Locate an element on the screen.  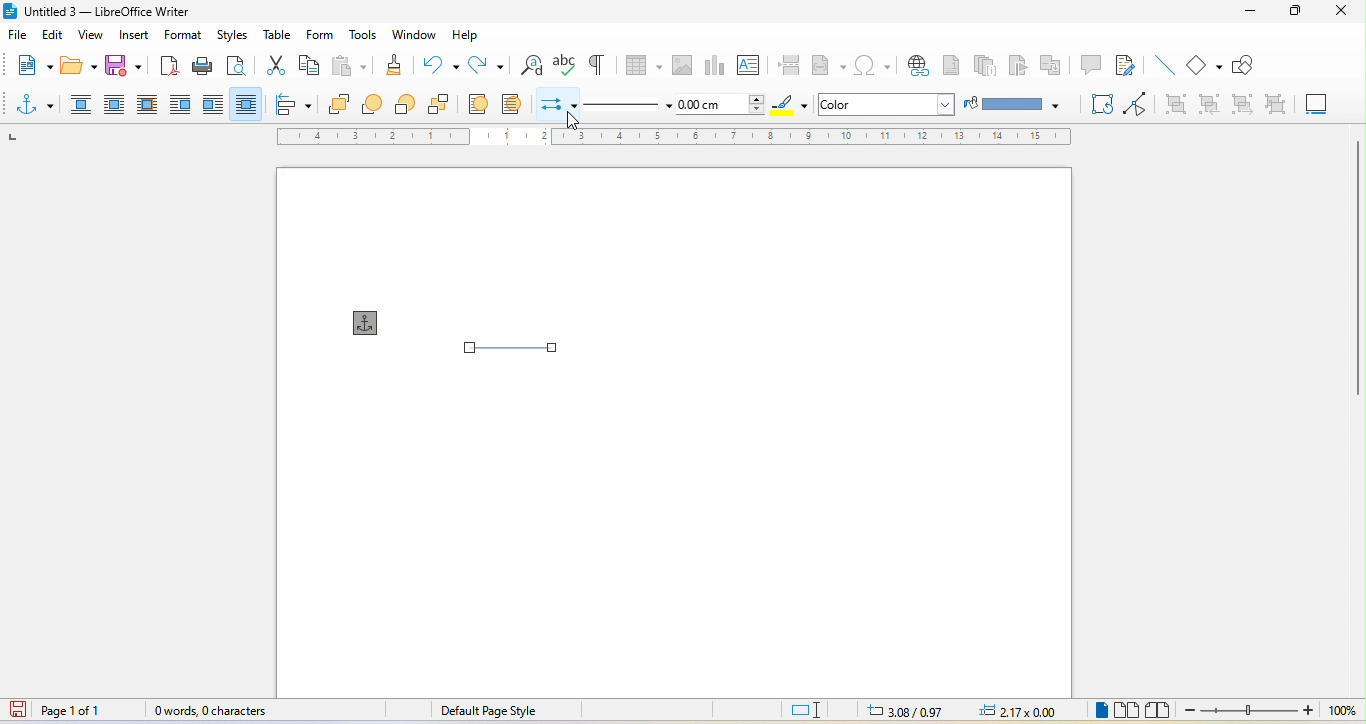
undo is located at coordinates (439, 62).